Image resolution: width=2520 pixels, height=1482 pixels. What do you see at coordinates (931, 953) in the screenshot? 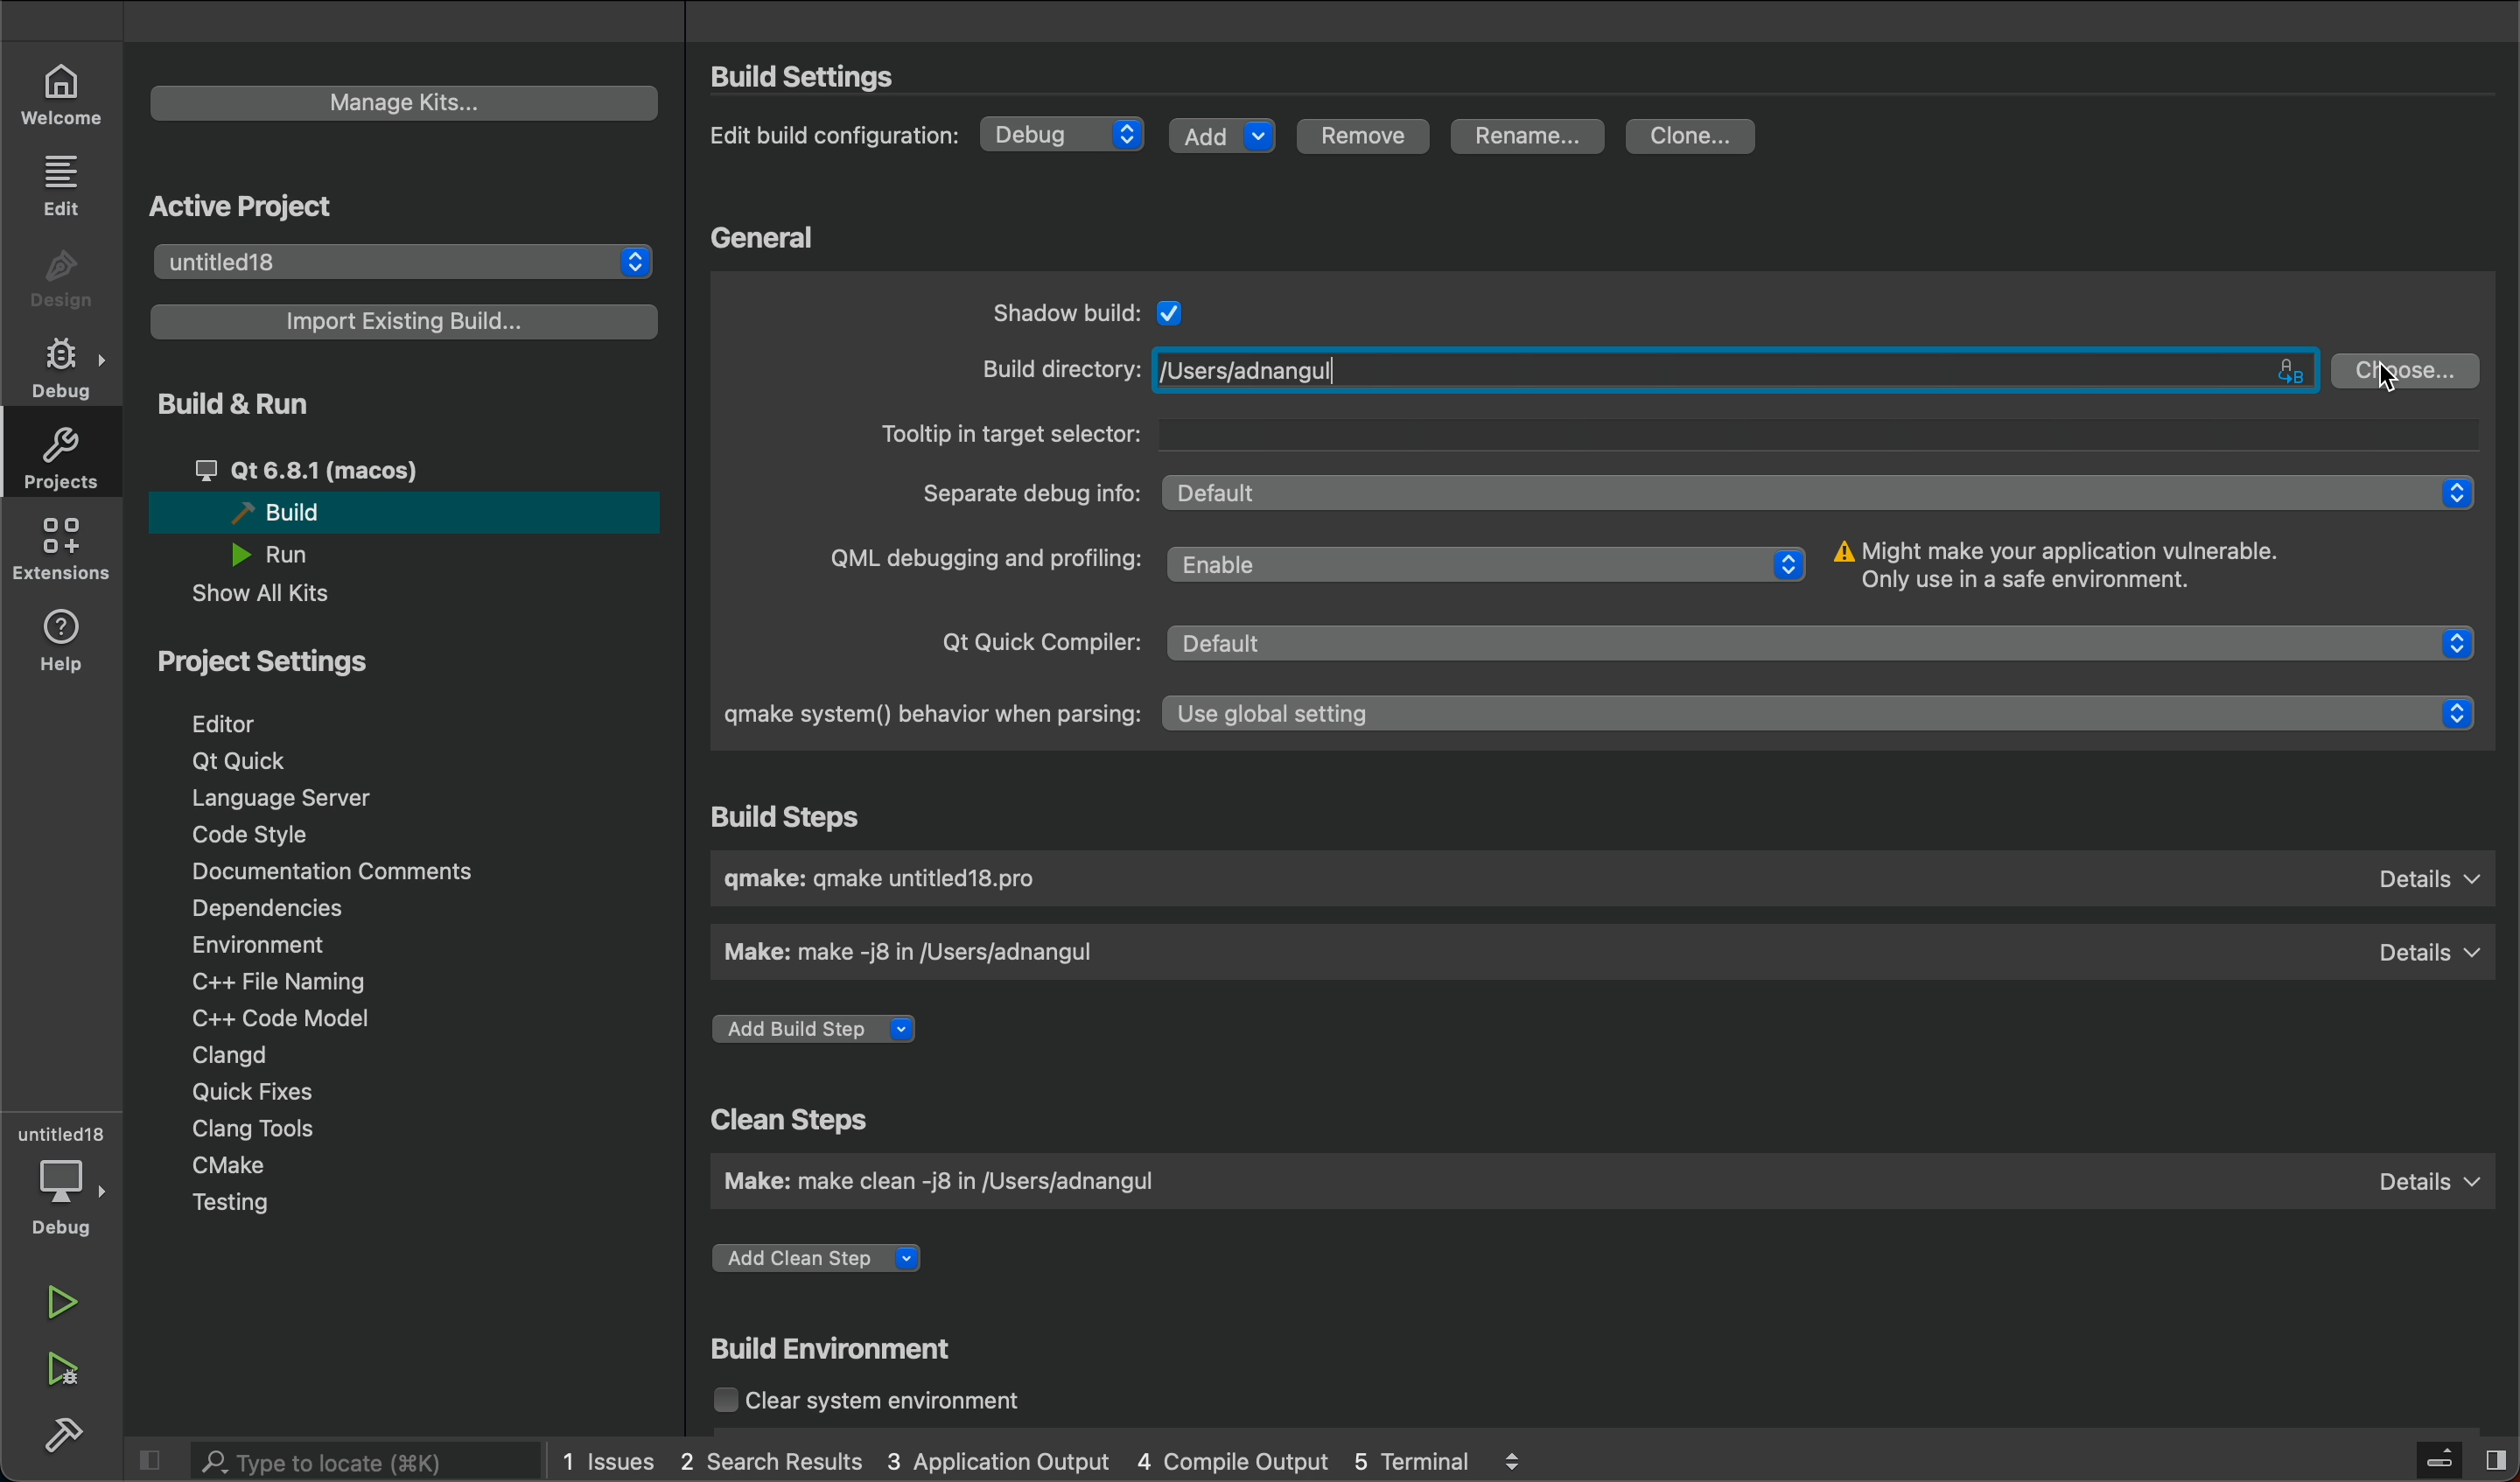
I see `Make: make -j8 in /Users/adnangul` at bounding box center [931, 953].